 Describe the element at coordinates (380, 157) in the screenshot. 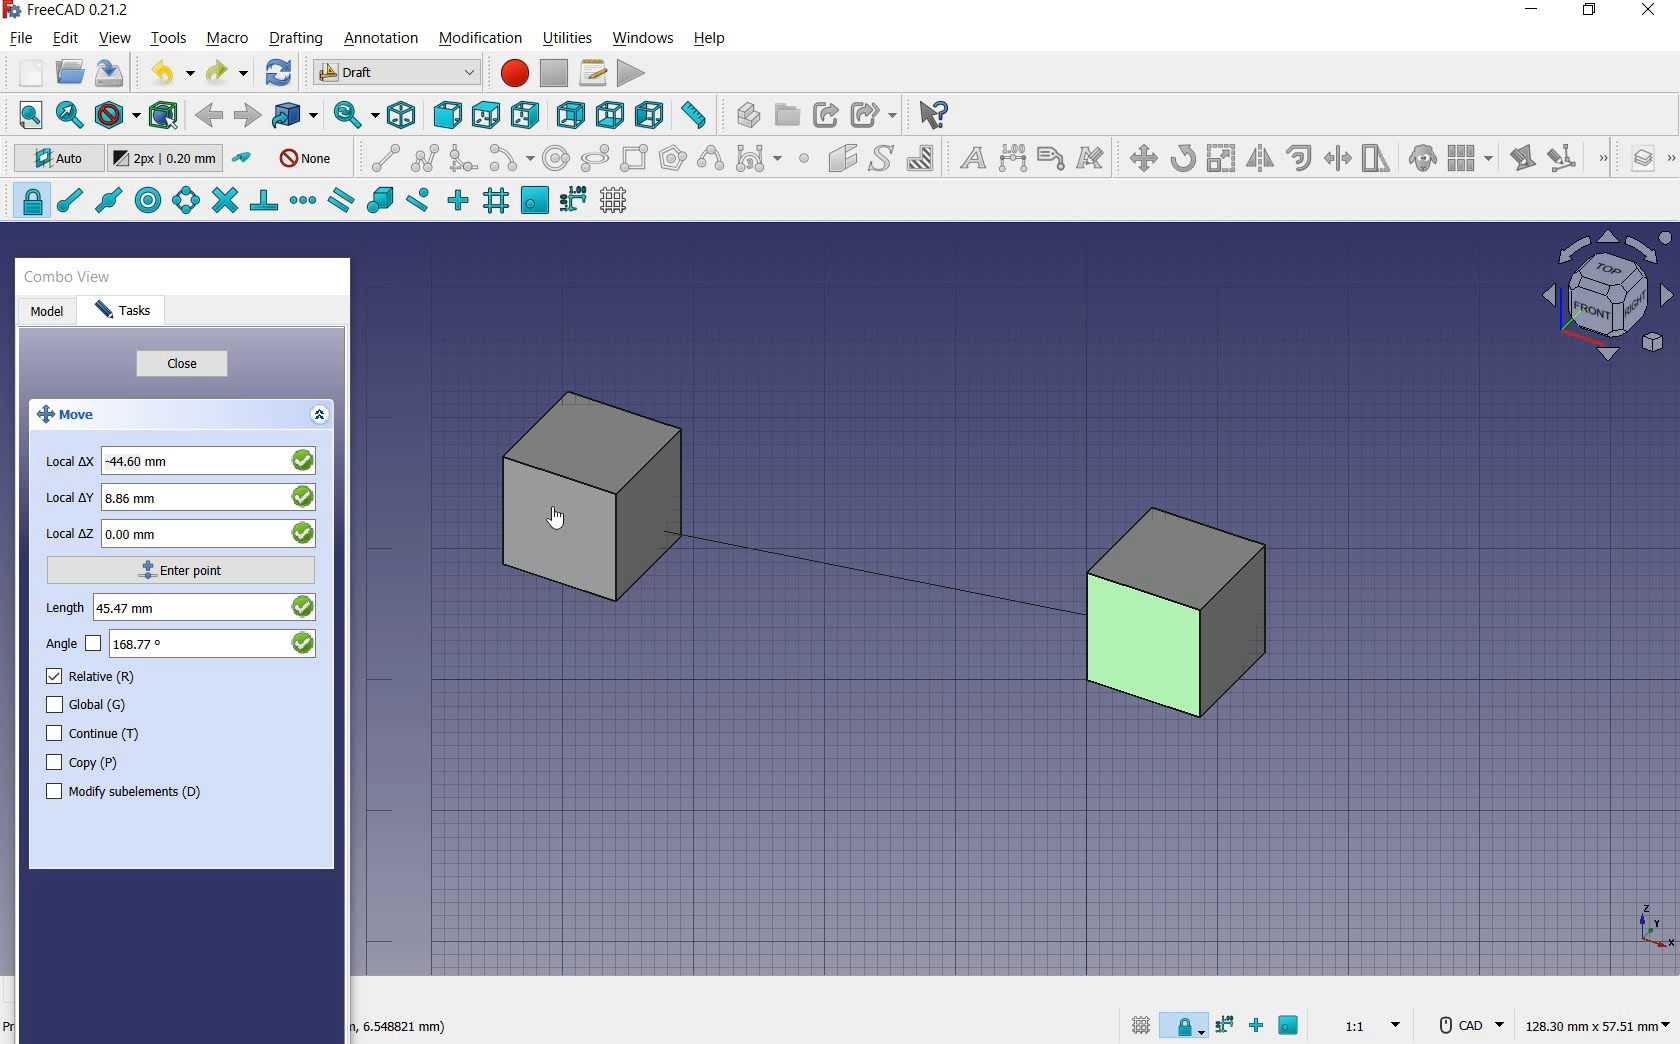

I see `line` at that location.